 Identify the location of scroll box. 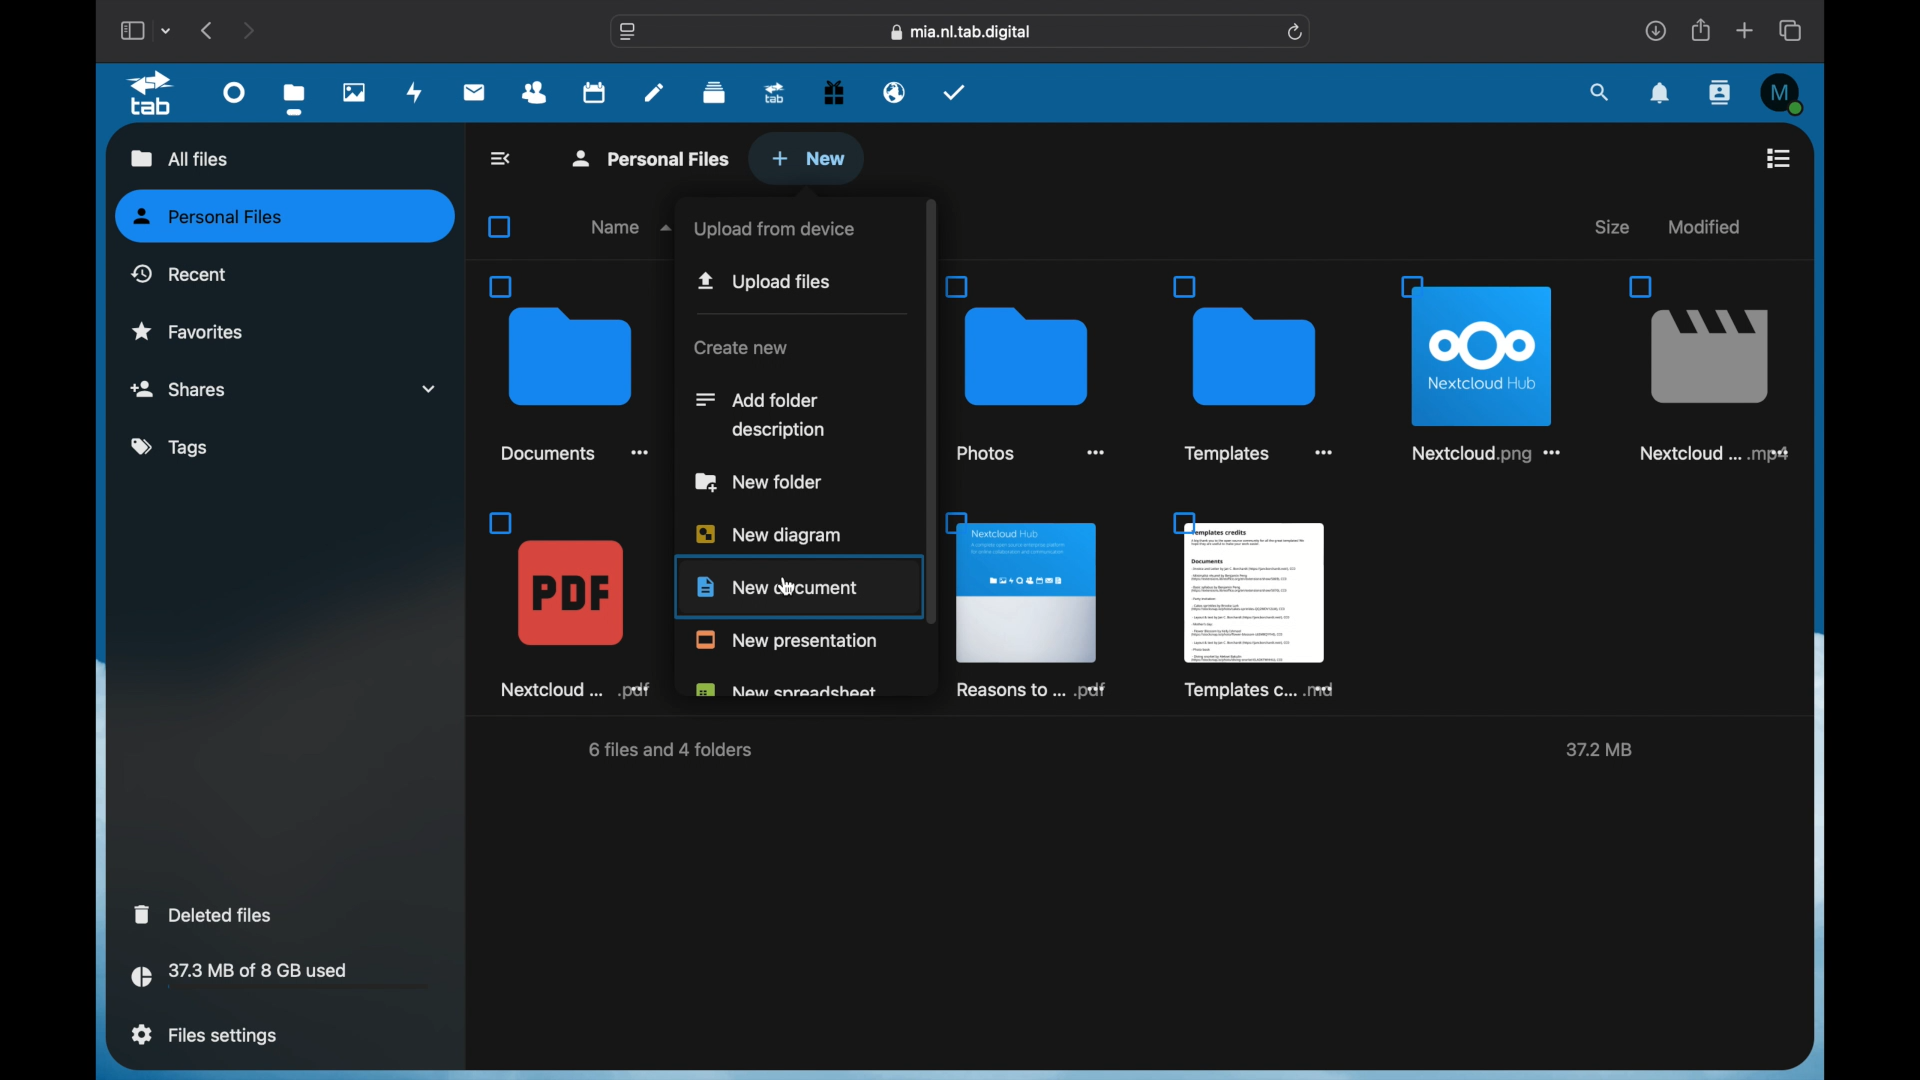
(929, 412).